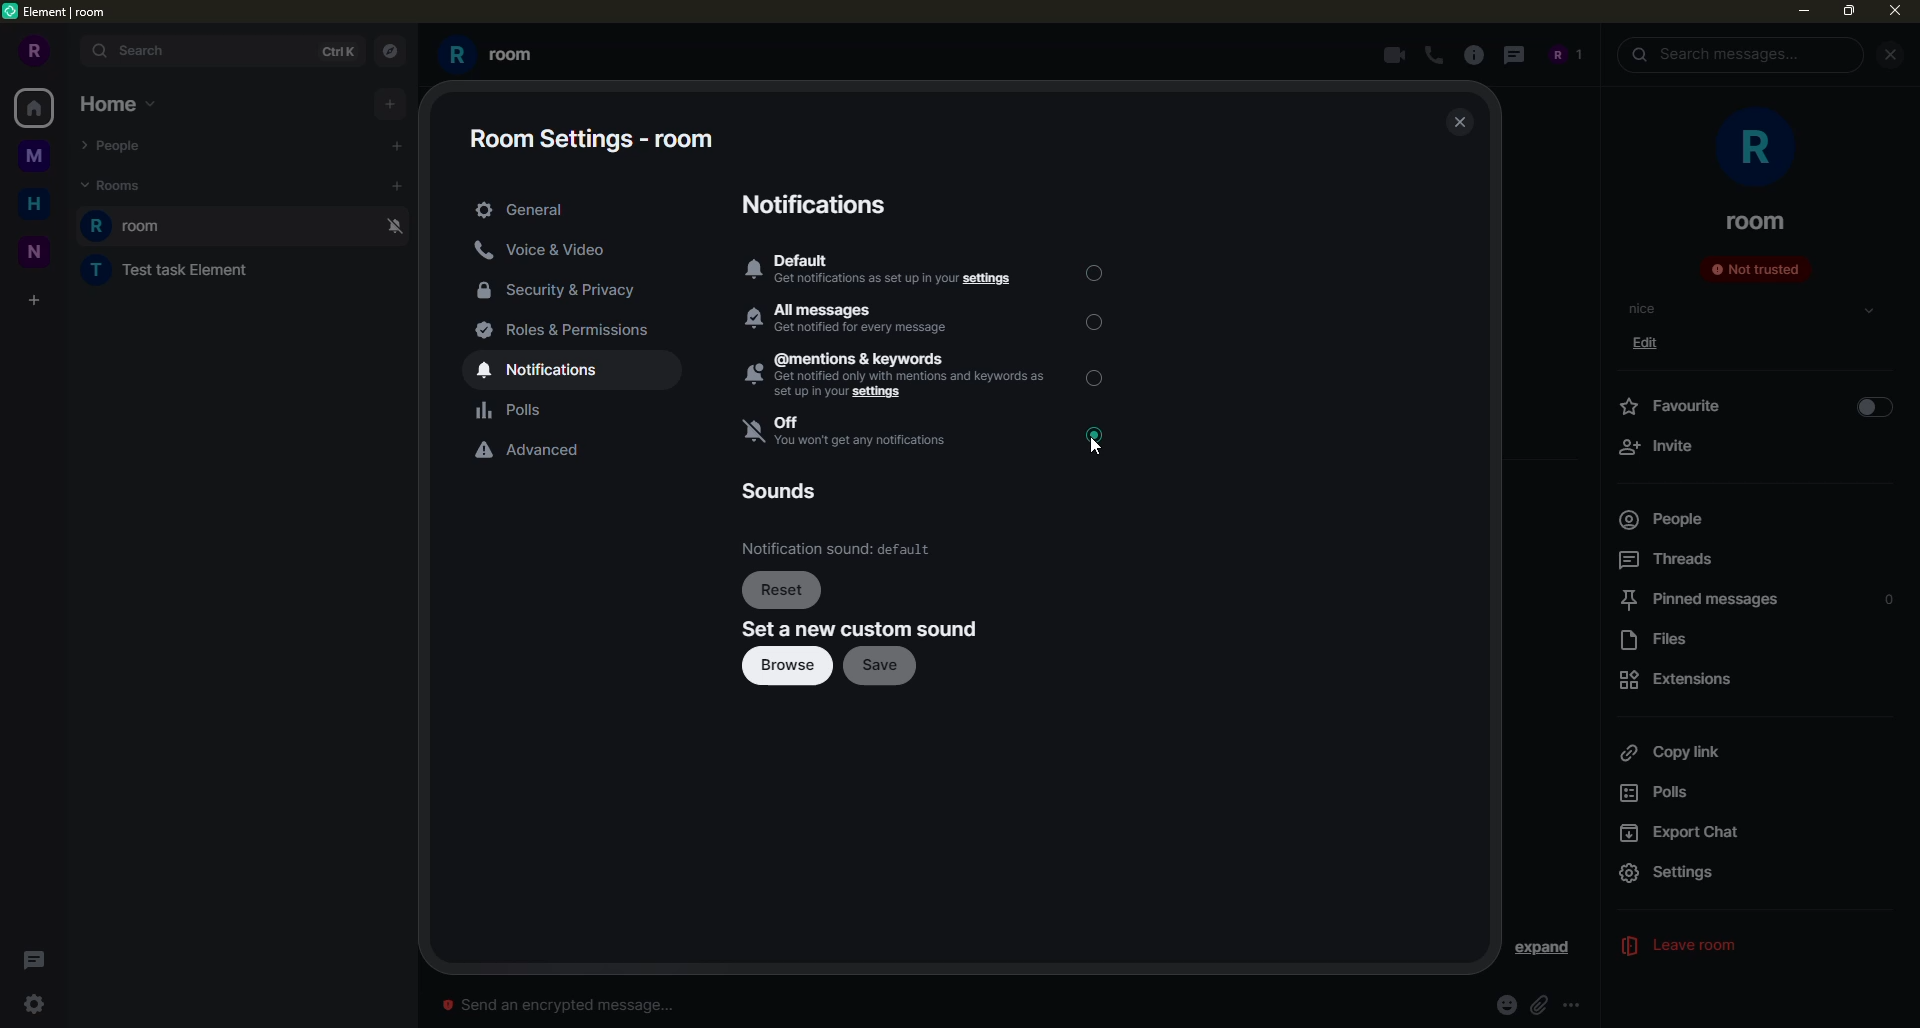 Image resolution: width=1920 pixels, height=1028 pixels. I want to click on room R, so click(496, 57).